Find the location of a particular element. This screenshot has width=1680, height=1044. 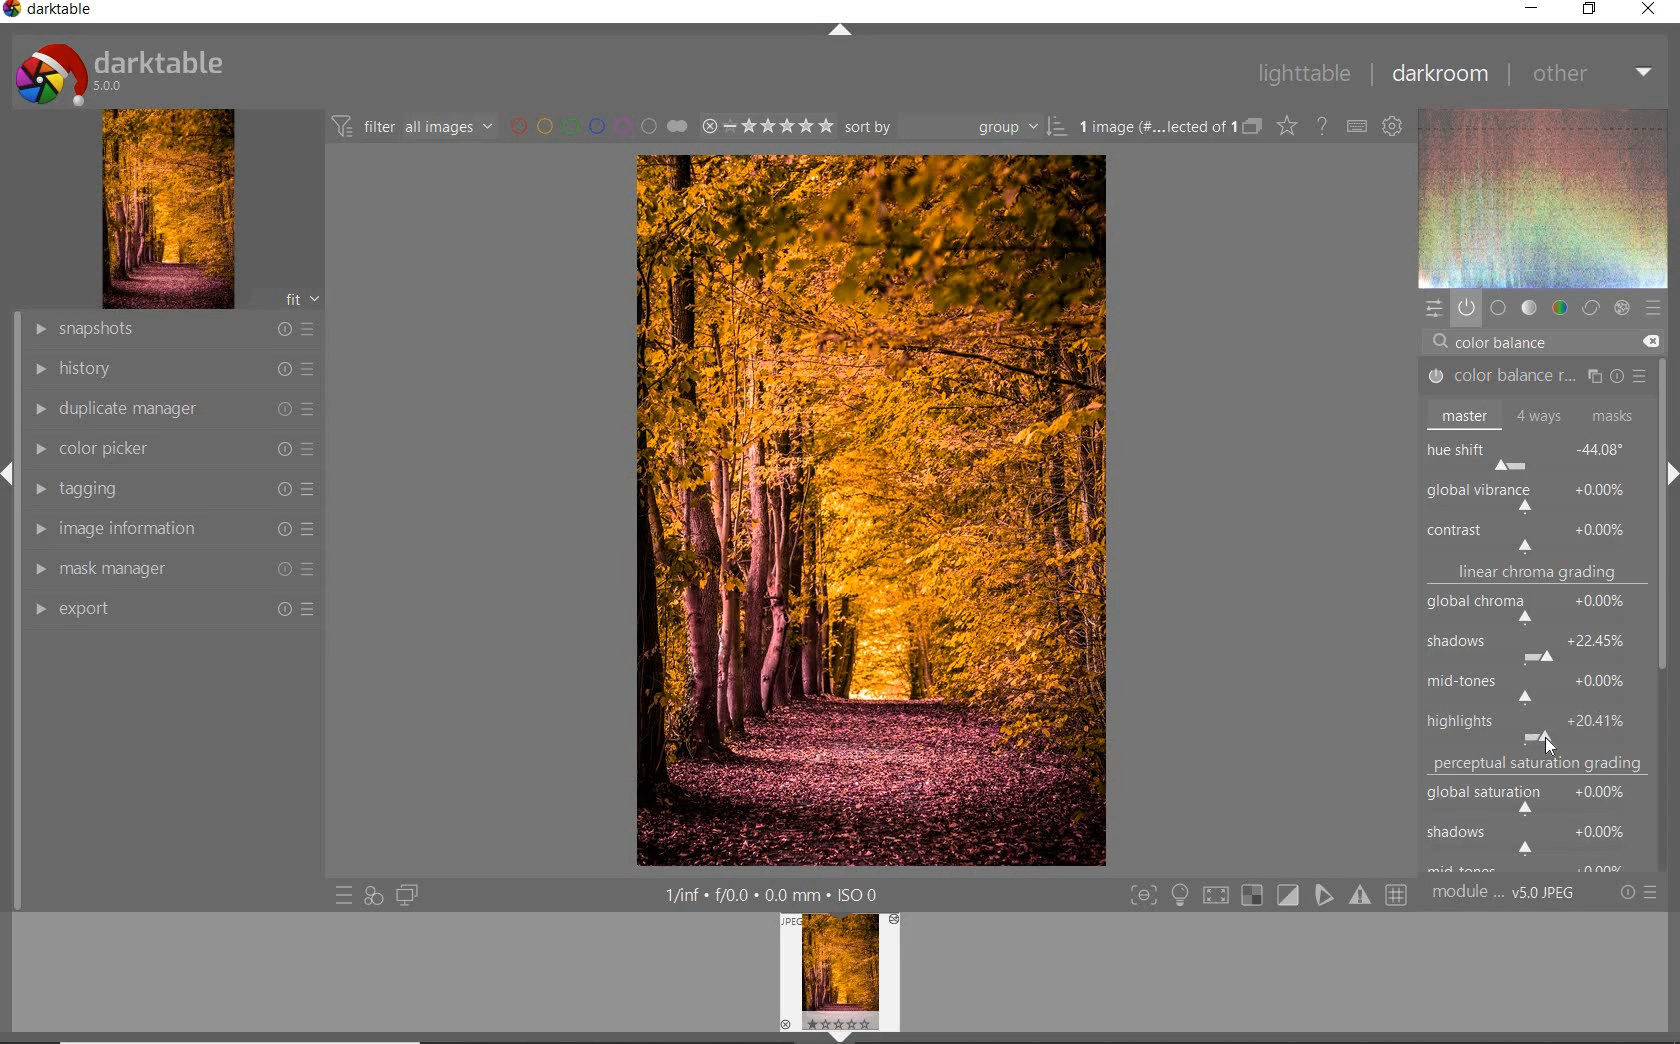

snapshots is located at coordinates (177, 330).